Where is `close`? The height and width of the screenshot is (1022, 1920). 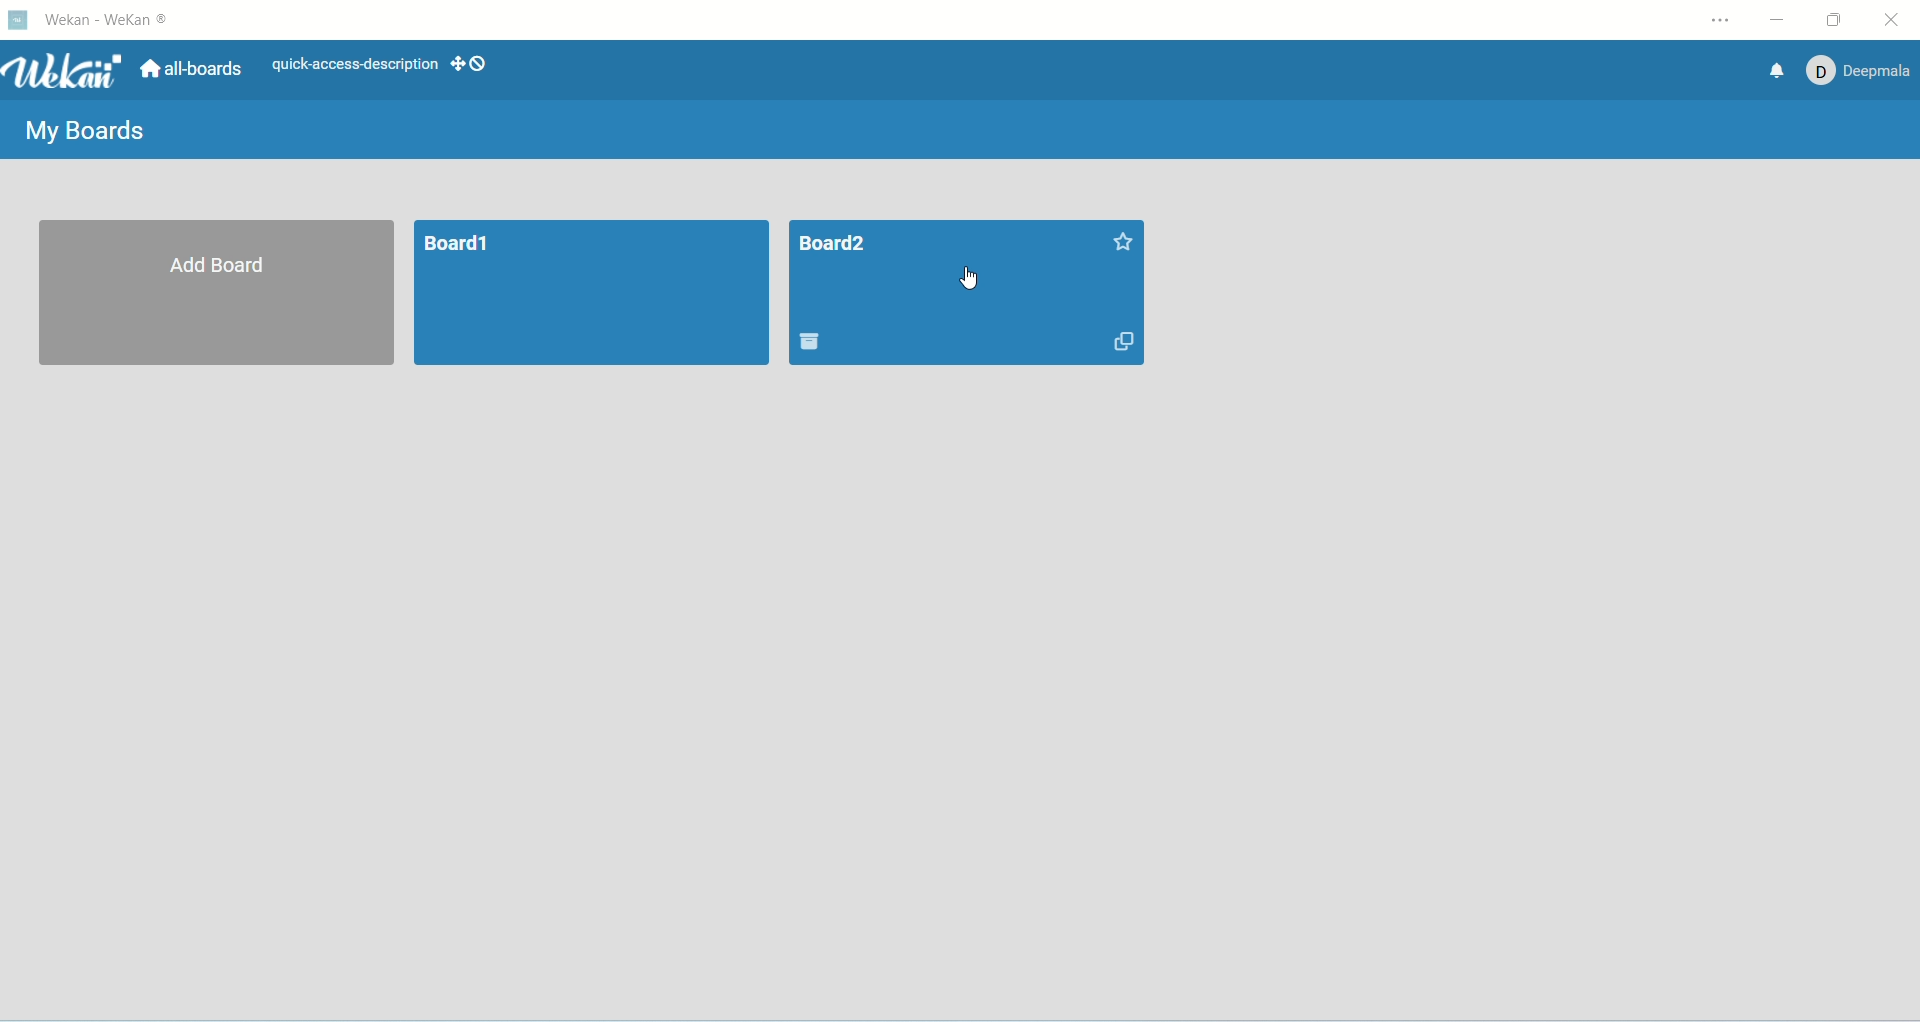
close is located at coordinates (1892, 17).